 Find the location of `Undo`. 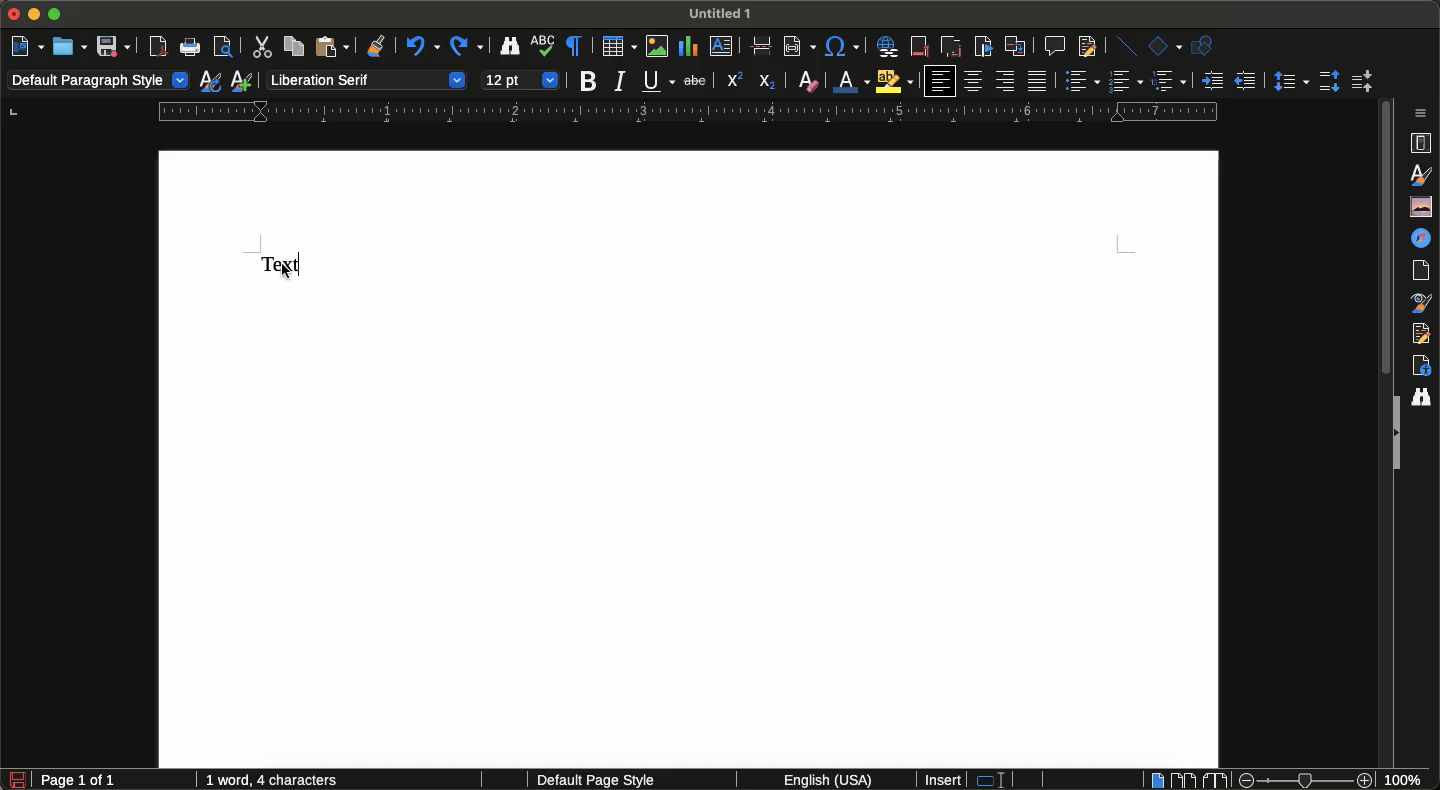

Undo is located at coordinates (420, 49).